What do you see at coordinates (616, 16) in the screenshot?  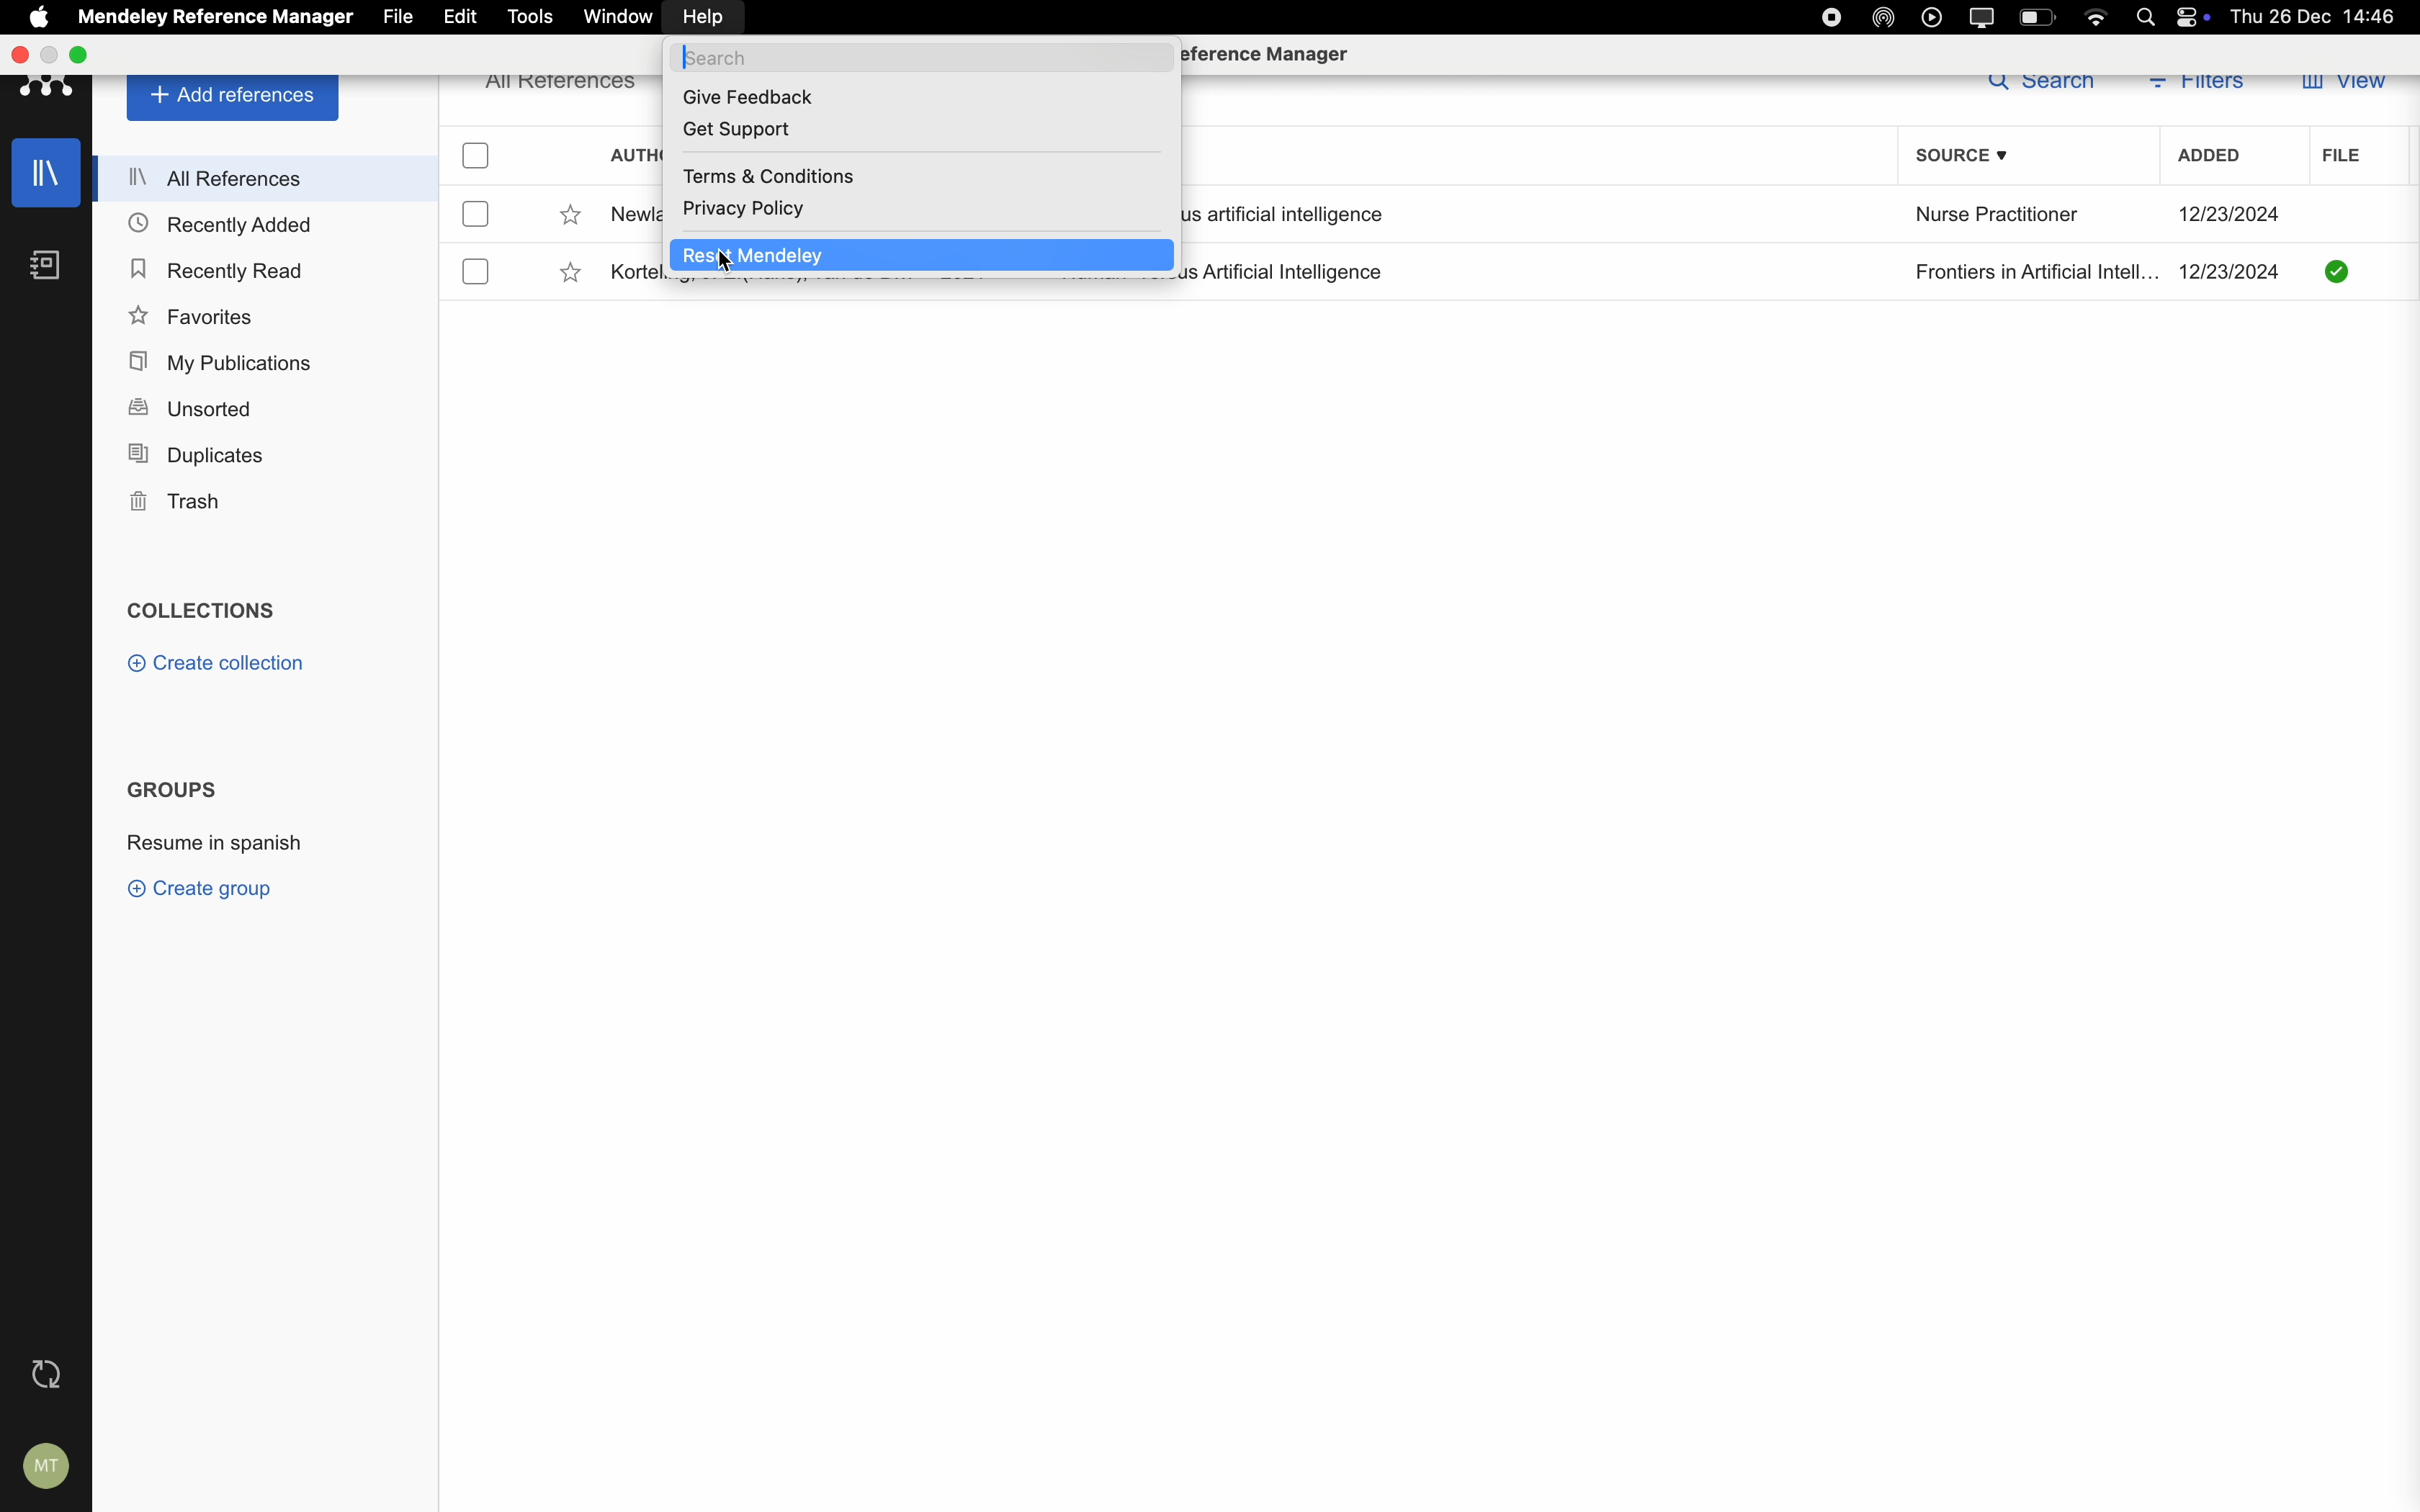 I see `window` at bounding box center [616, 16].